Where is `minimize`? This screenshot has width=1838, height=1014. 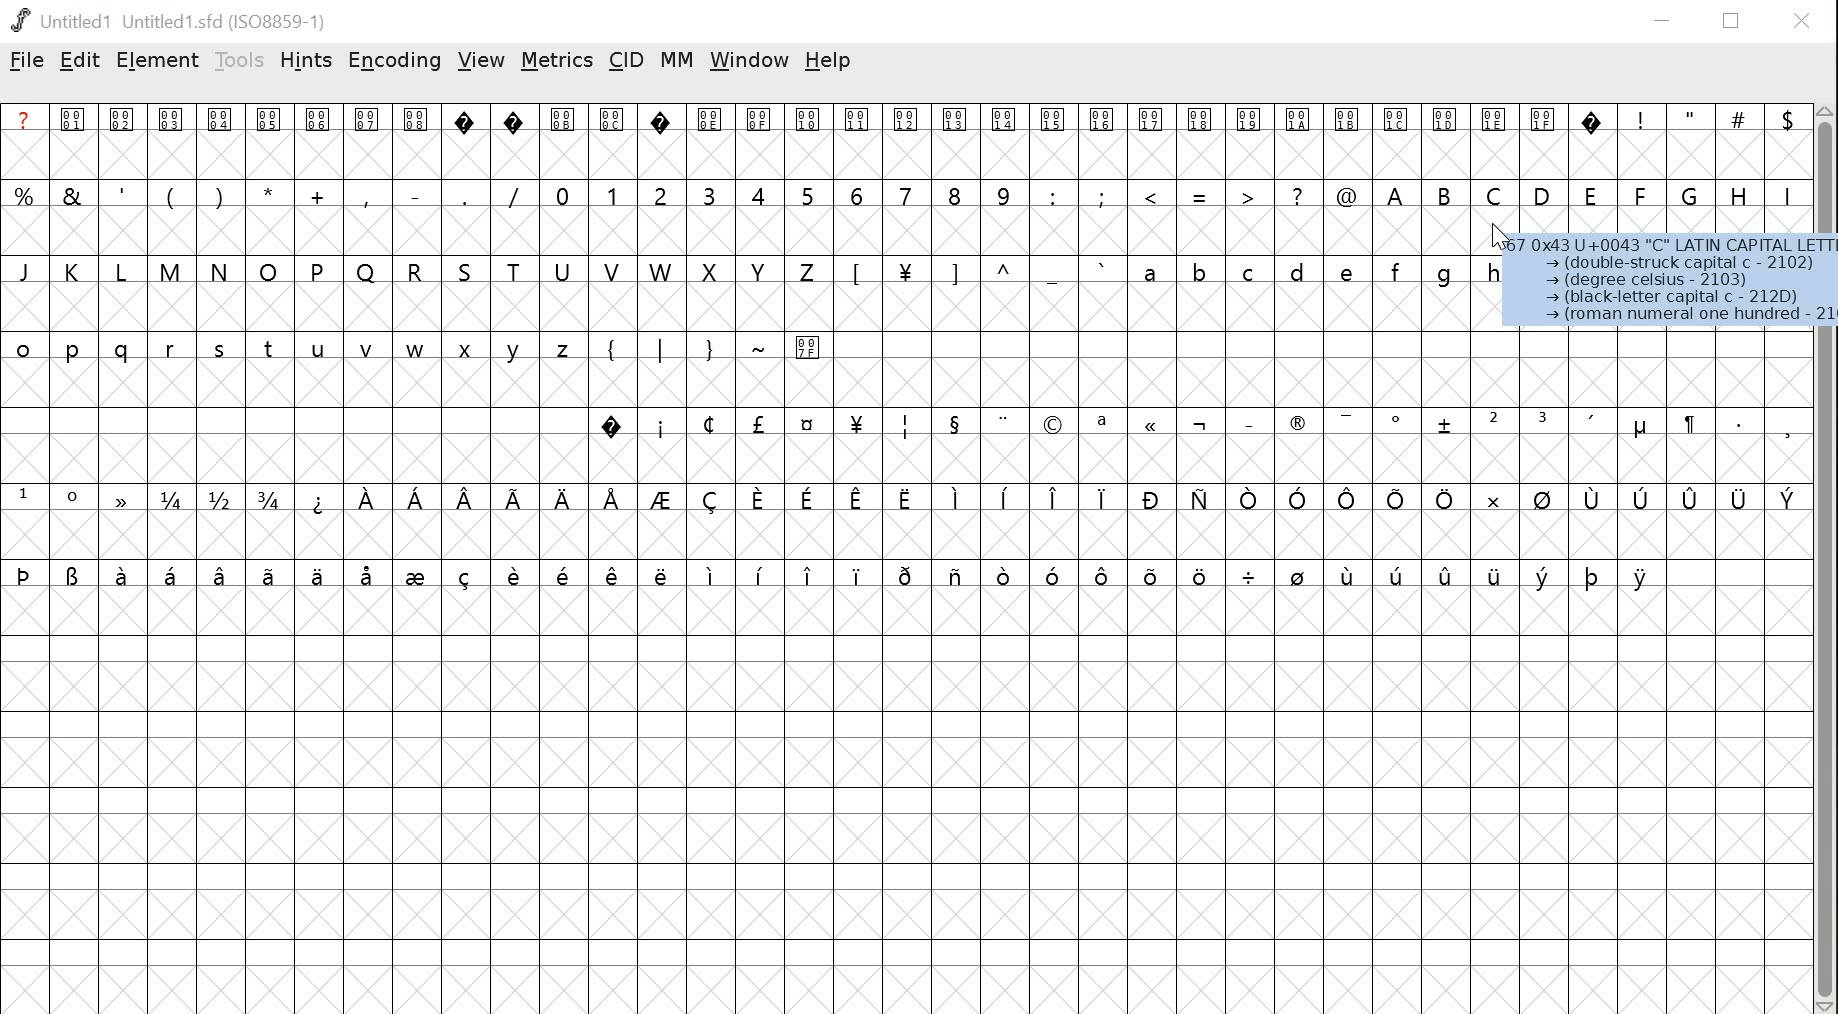 minimize is located at coordinates (1665, 18).